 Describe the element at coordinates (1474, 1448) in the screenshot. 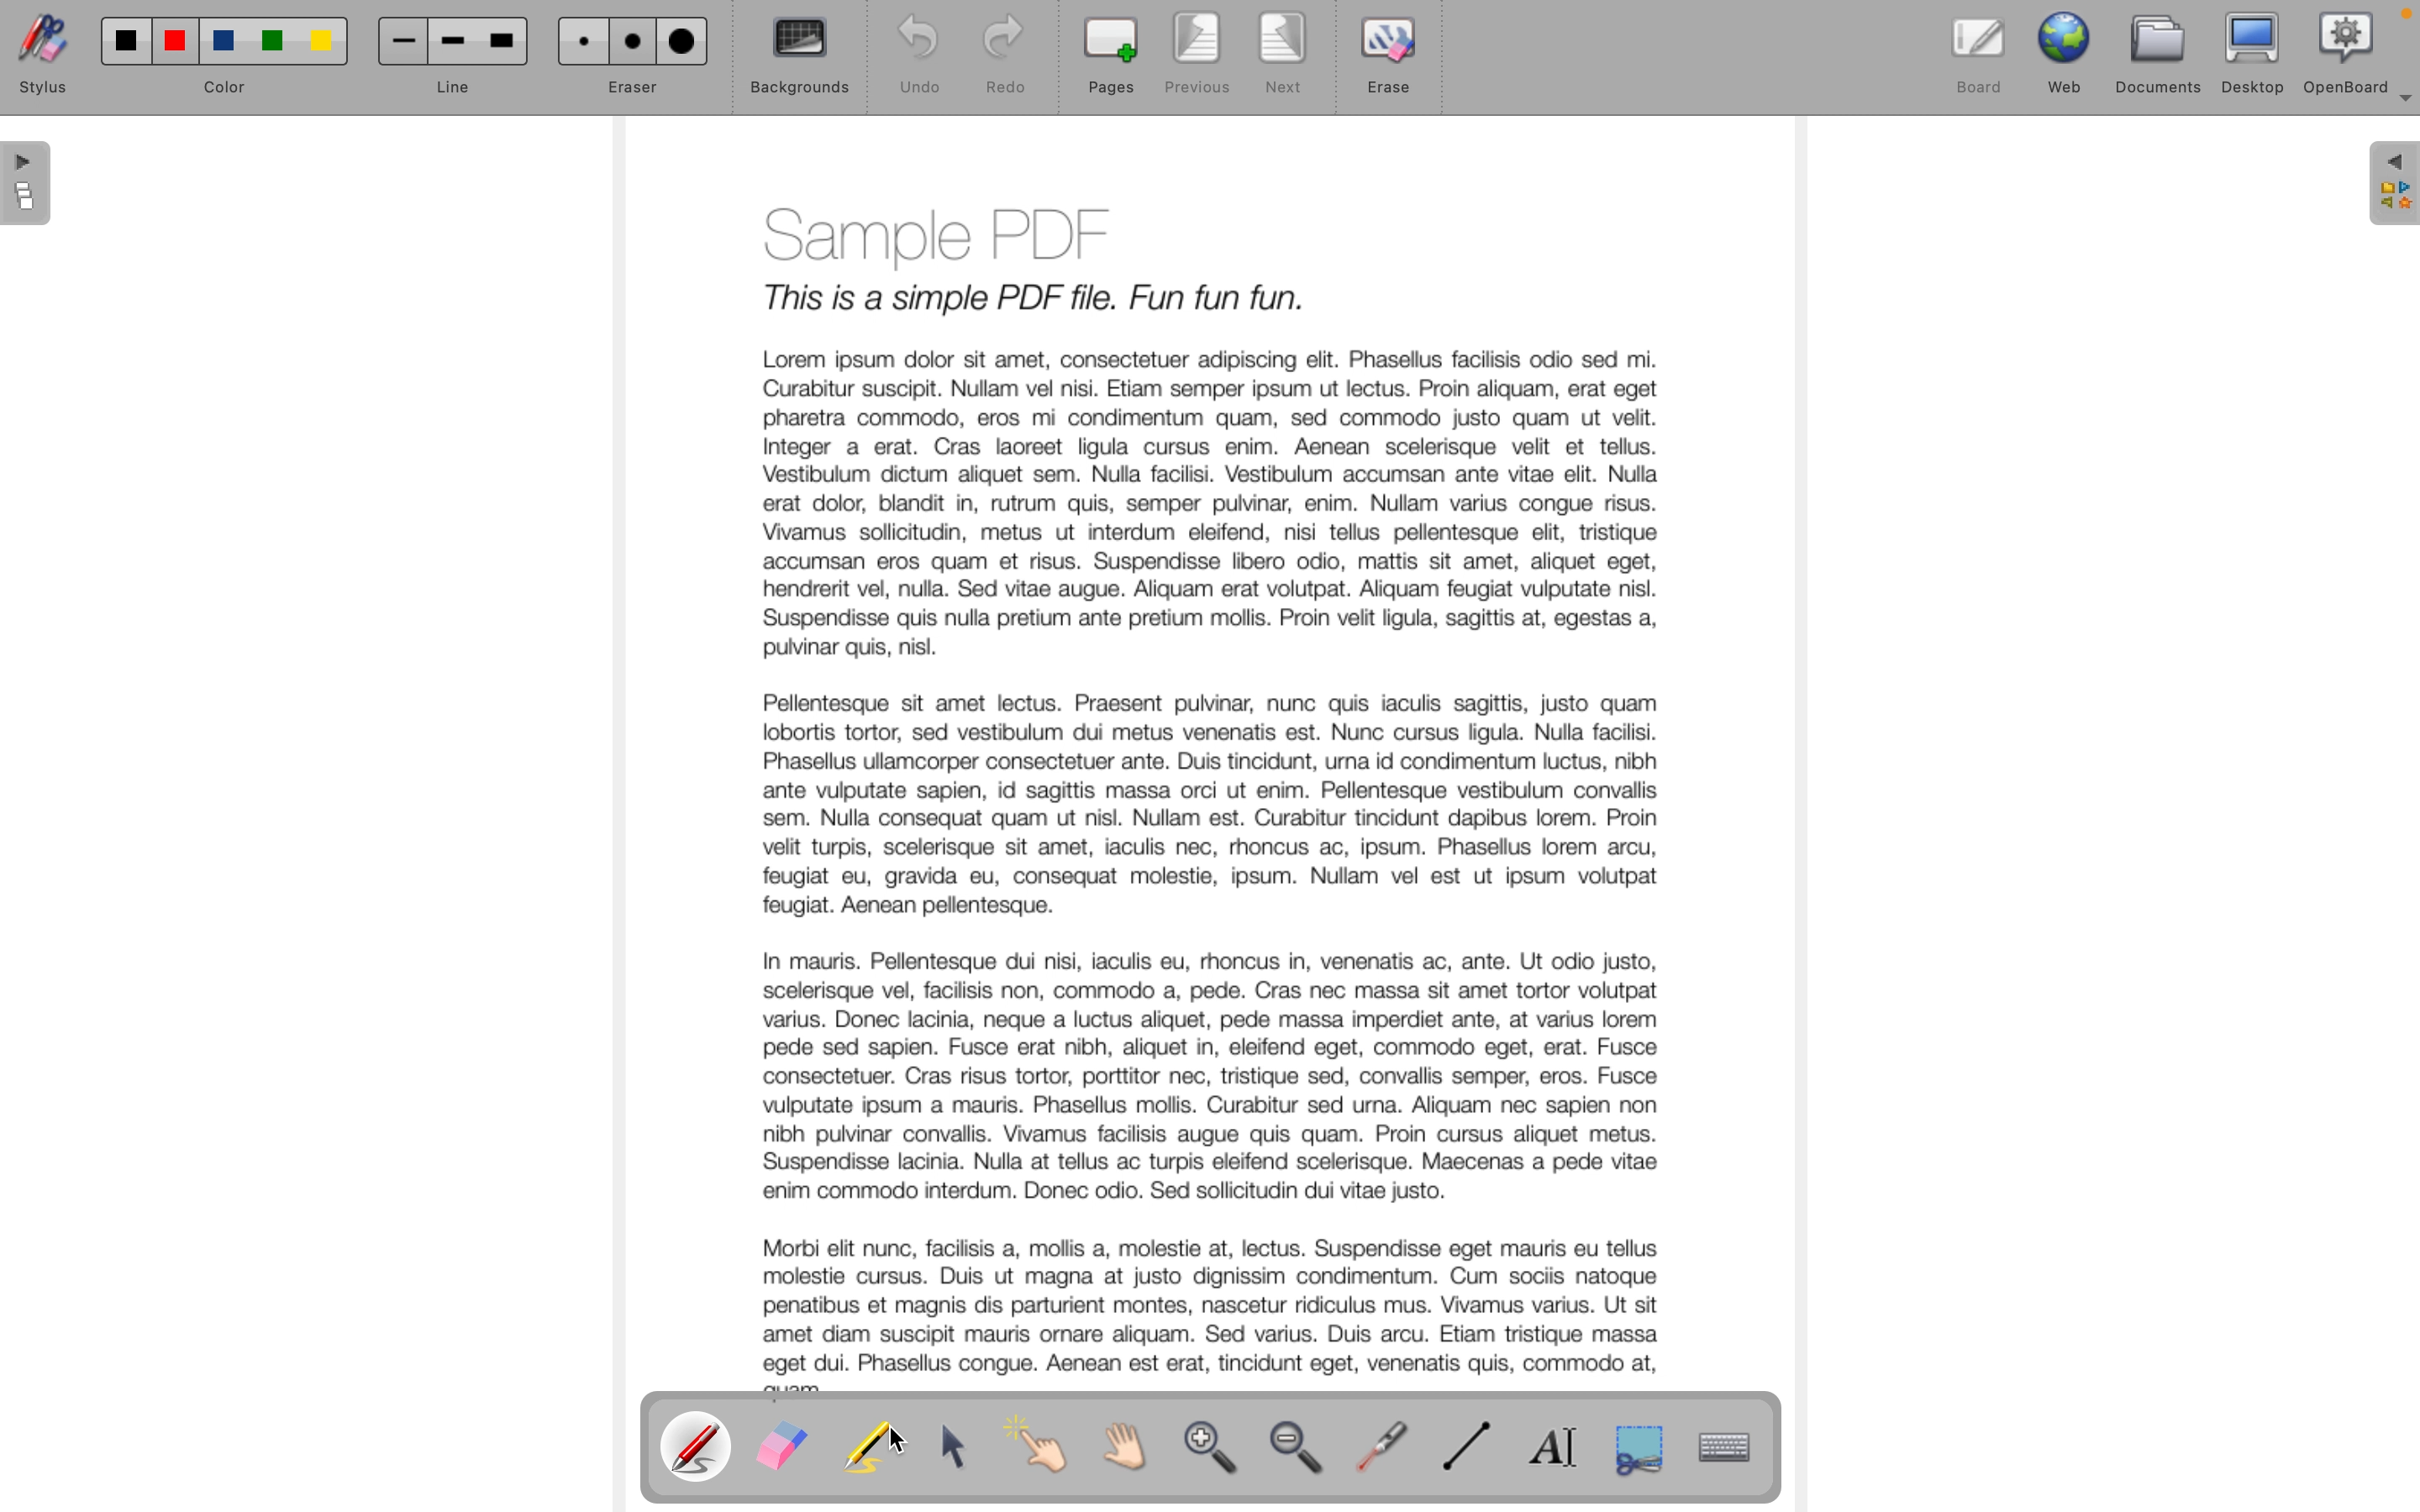

I see `draw line` at that location.